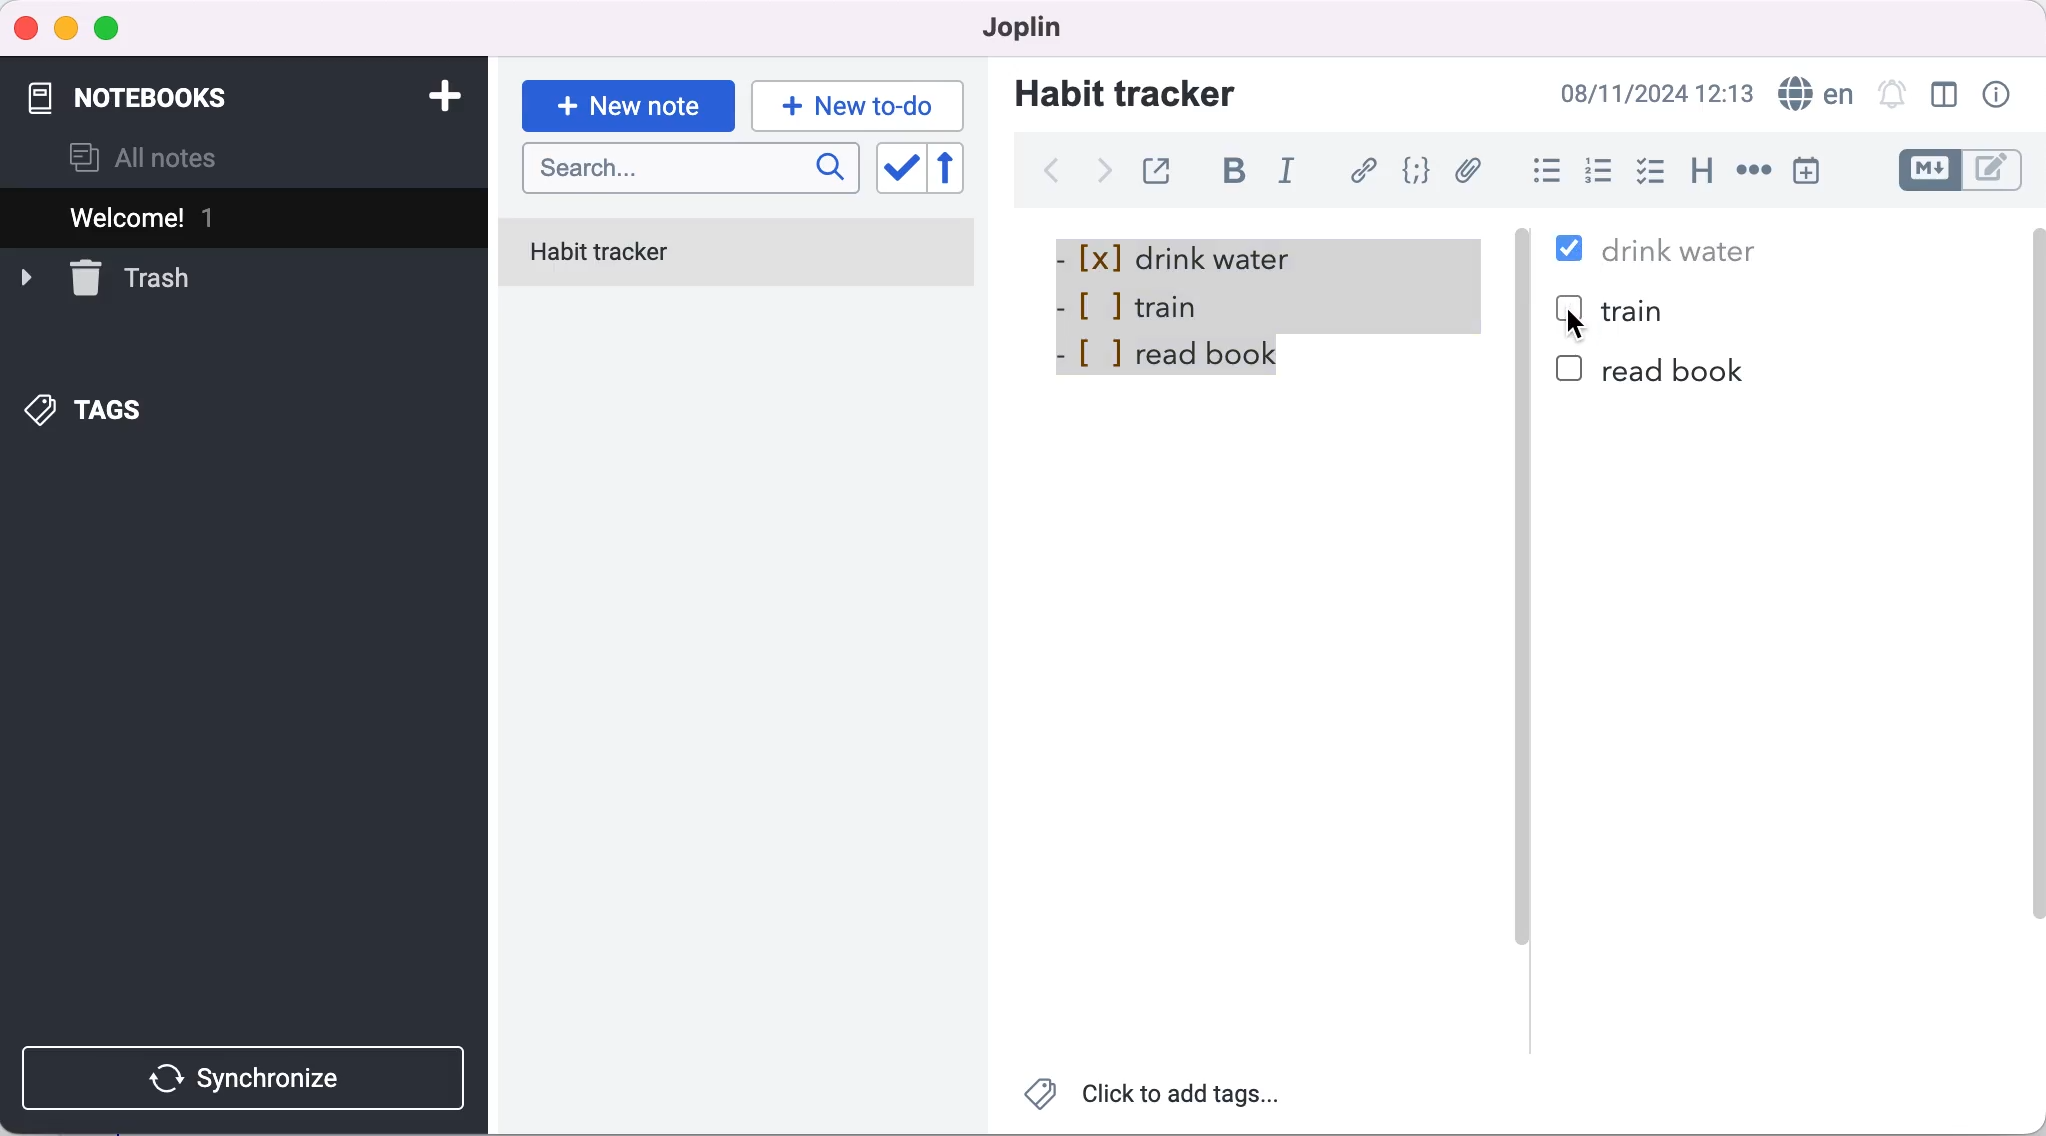  I want to click on search, so click(691, 170).